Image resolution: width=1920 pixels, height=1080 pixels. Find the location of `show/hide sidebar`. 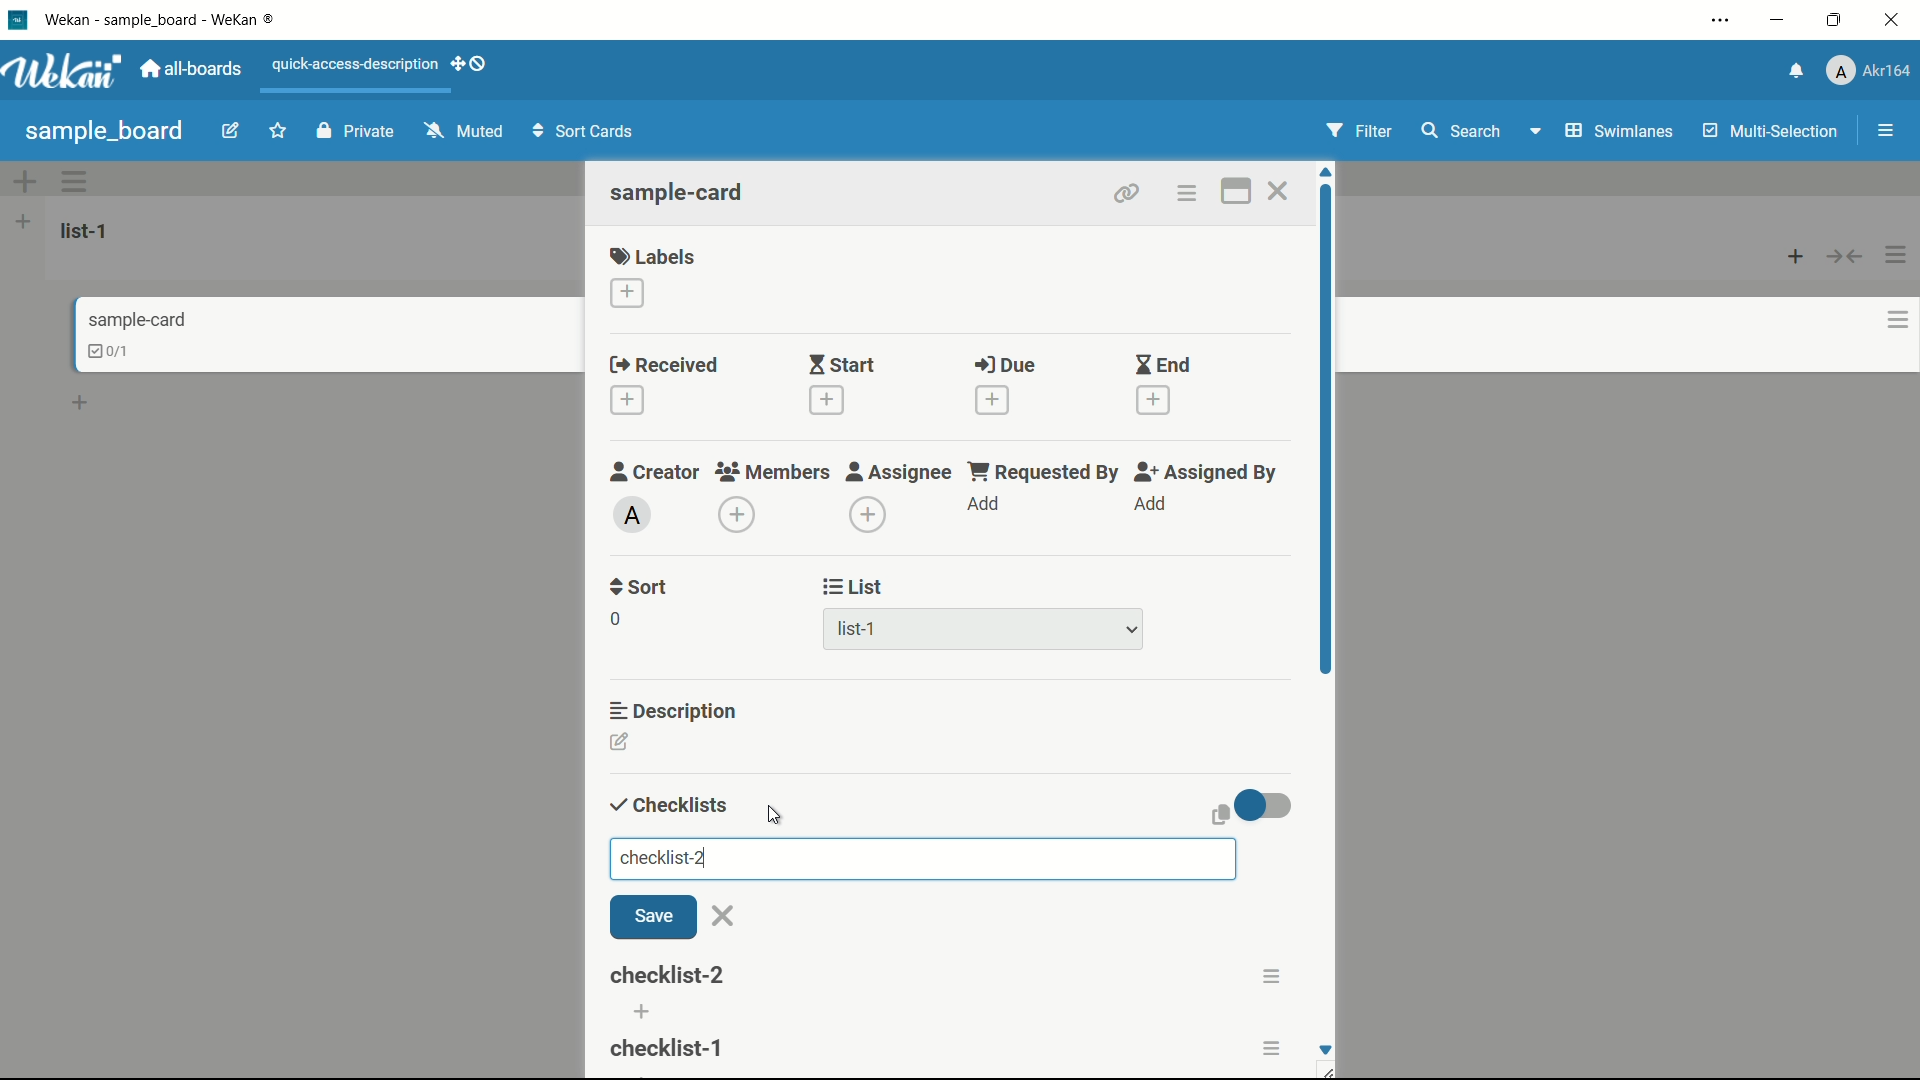

show/hide sidebar is located at coordinates (1888, 131).